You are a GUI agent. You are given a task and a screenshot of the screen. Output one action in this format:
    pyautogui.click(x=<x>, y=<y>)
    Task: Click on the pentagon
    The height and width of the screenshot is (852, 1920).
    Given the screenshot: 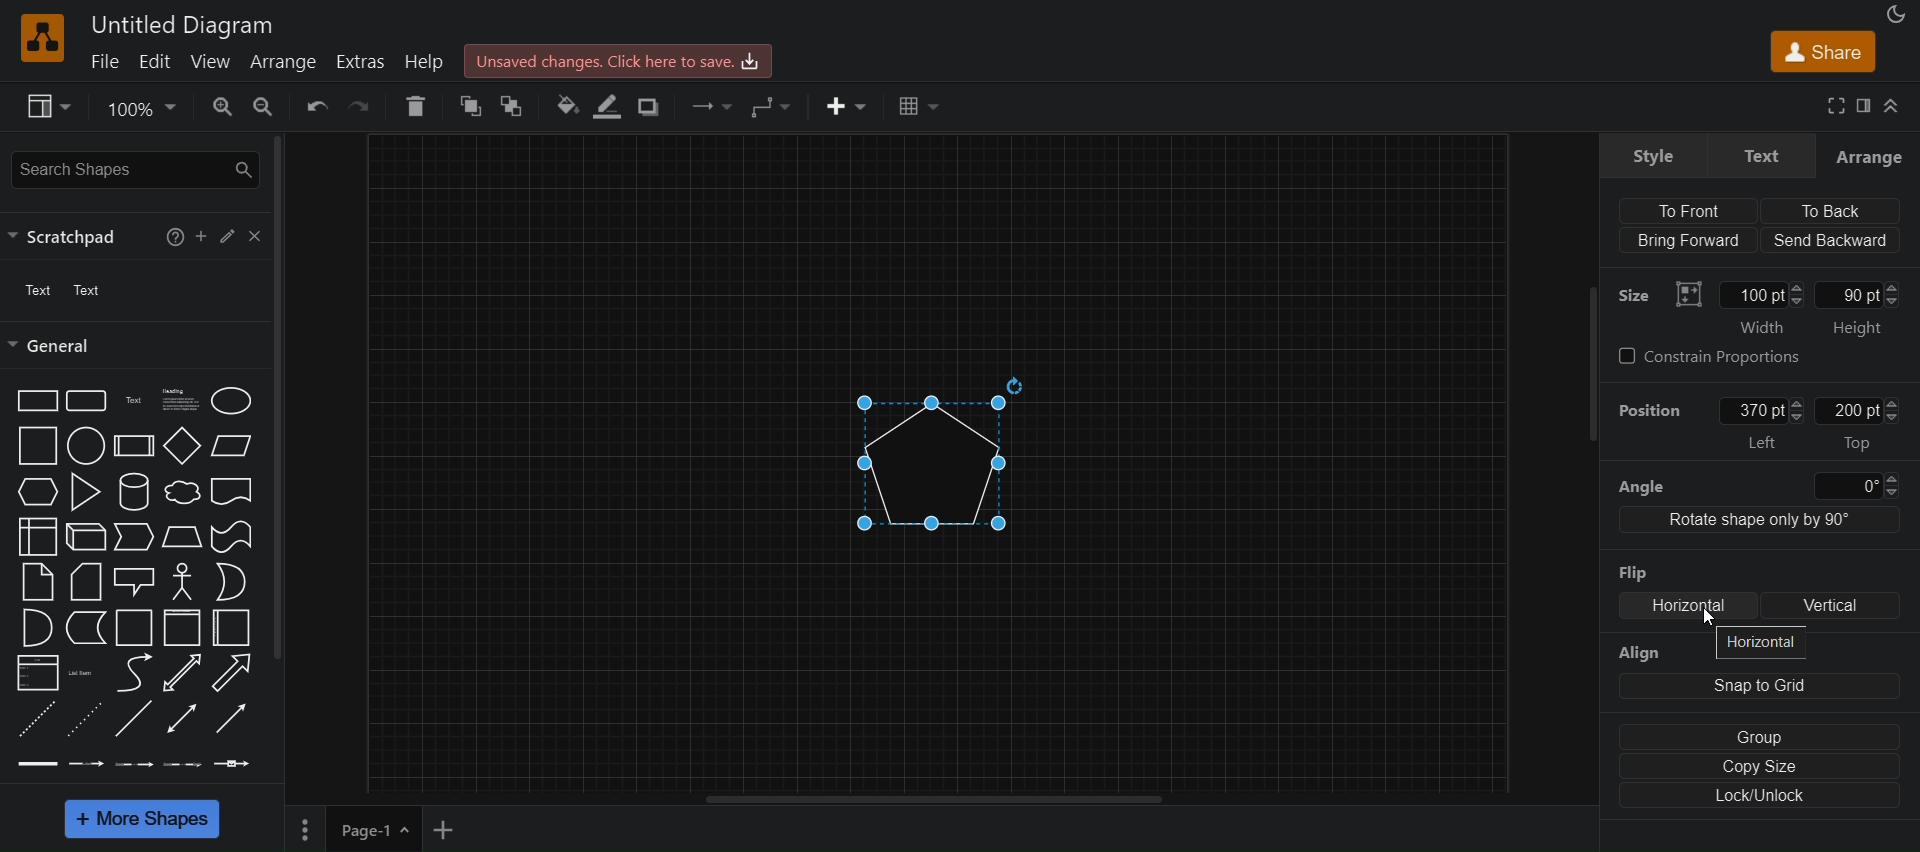 What is the action you would take?
    pyautogui.click(x=930, y=464)
    